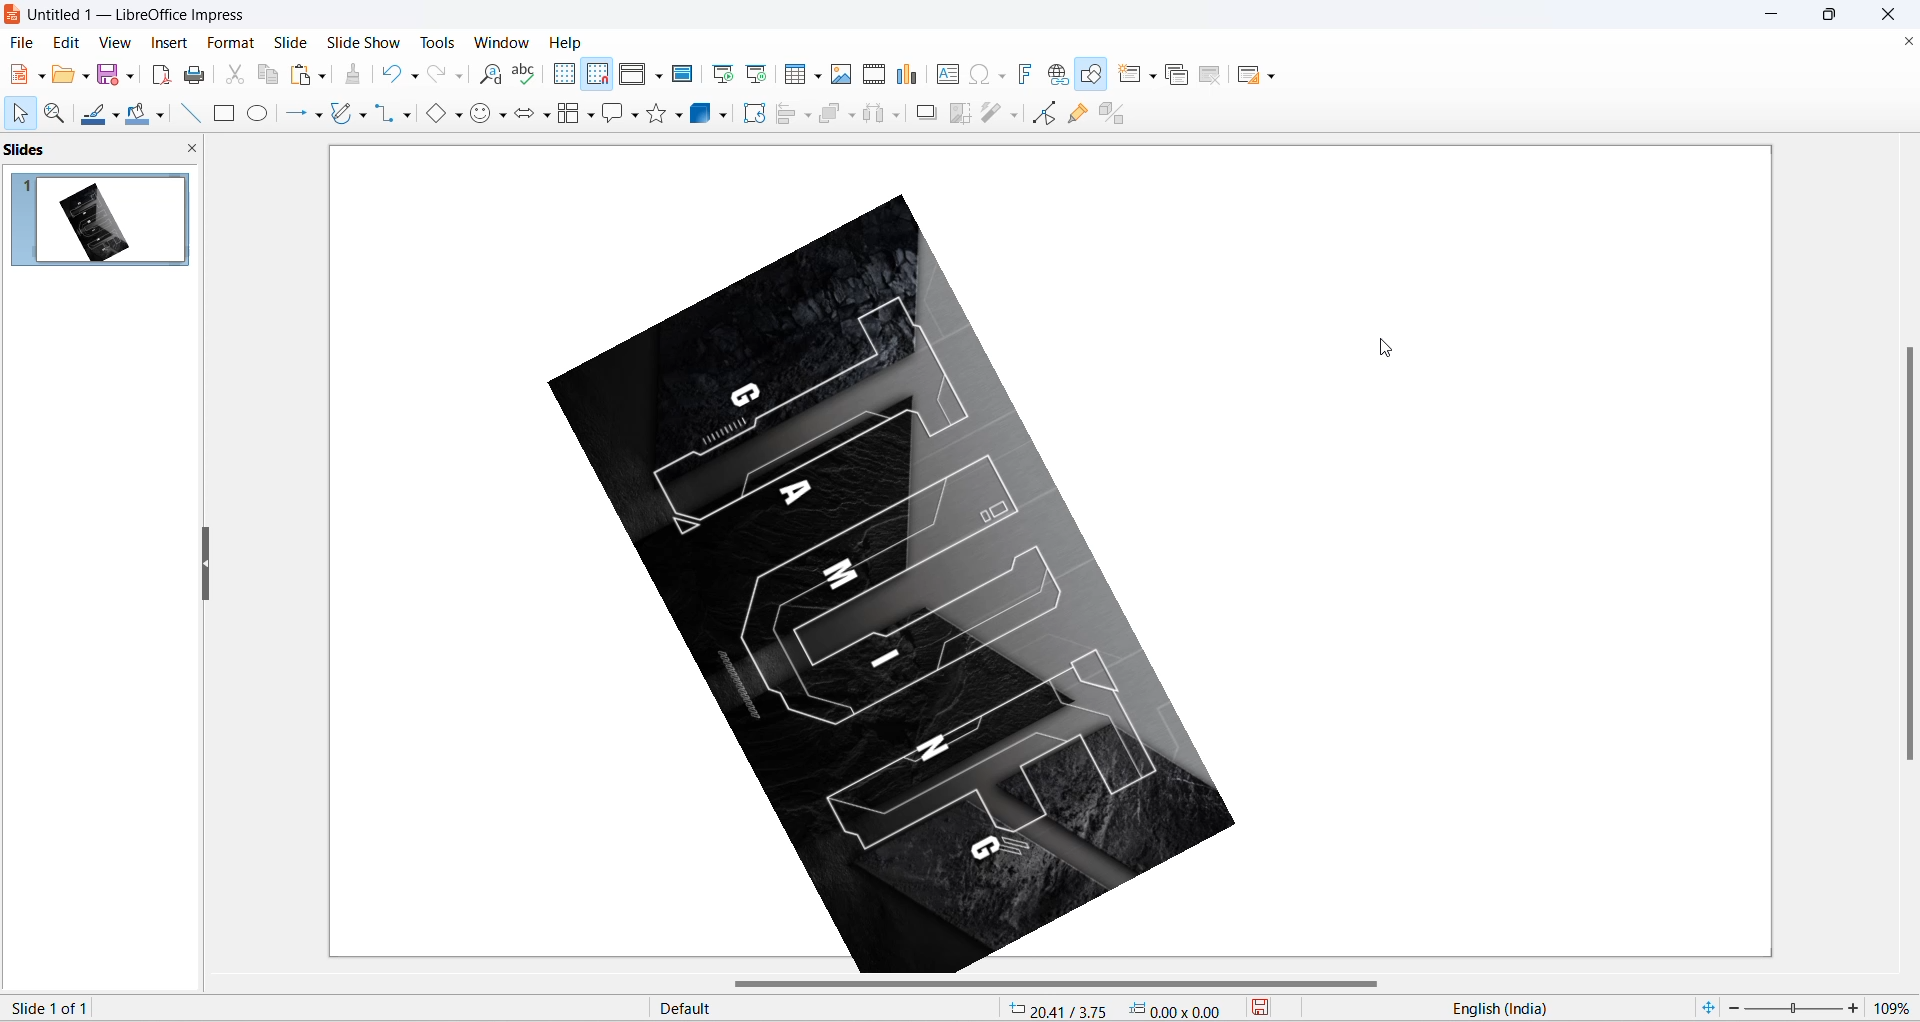  I want to click on star shape, so click(656, 114).